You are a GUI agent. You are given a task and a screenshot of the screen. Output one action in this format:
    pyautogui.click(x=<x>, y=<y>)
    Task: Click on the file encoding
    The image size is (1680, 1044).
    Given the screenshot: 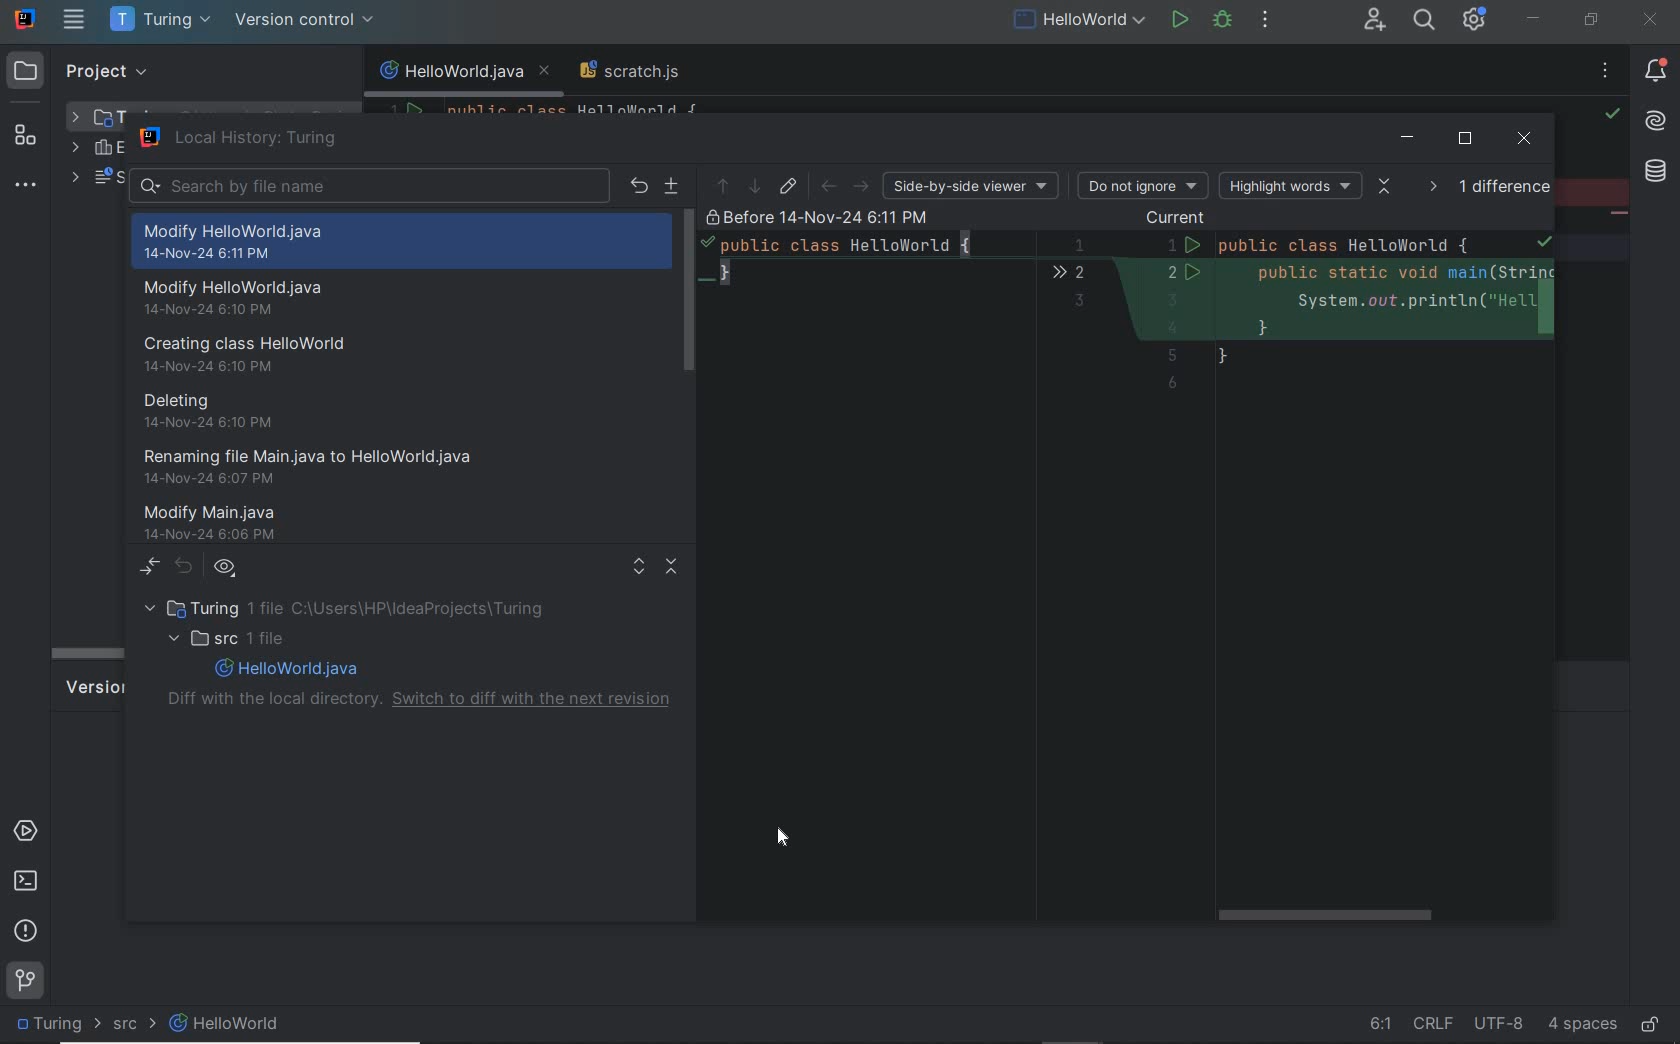 What is the action you would take?
    pyautogui.click(x=1503, y=1022)
    